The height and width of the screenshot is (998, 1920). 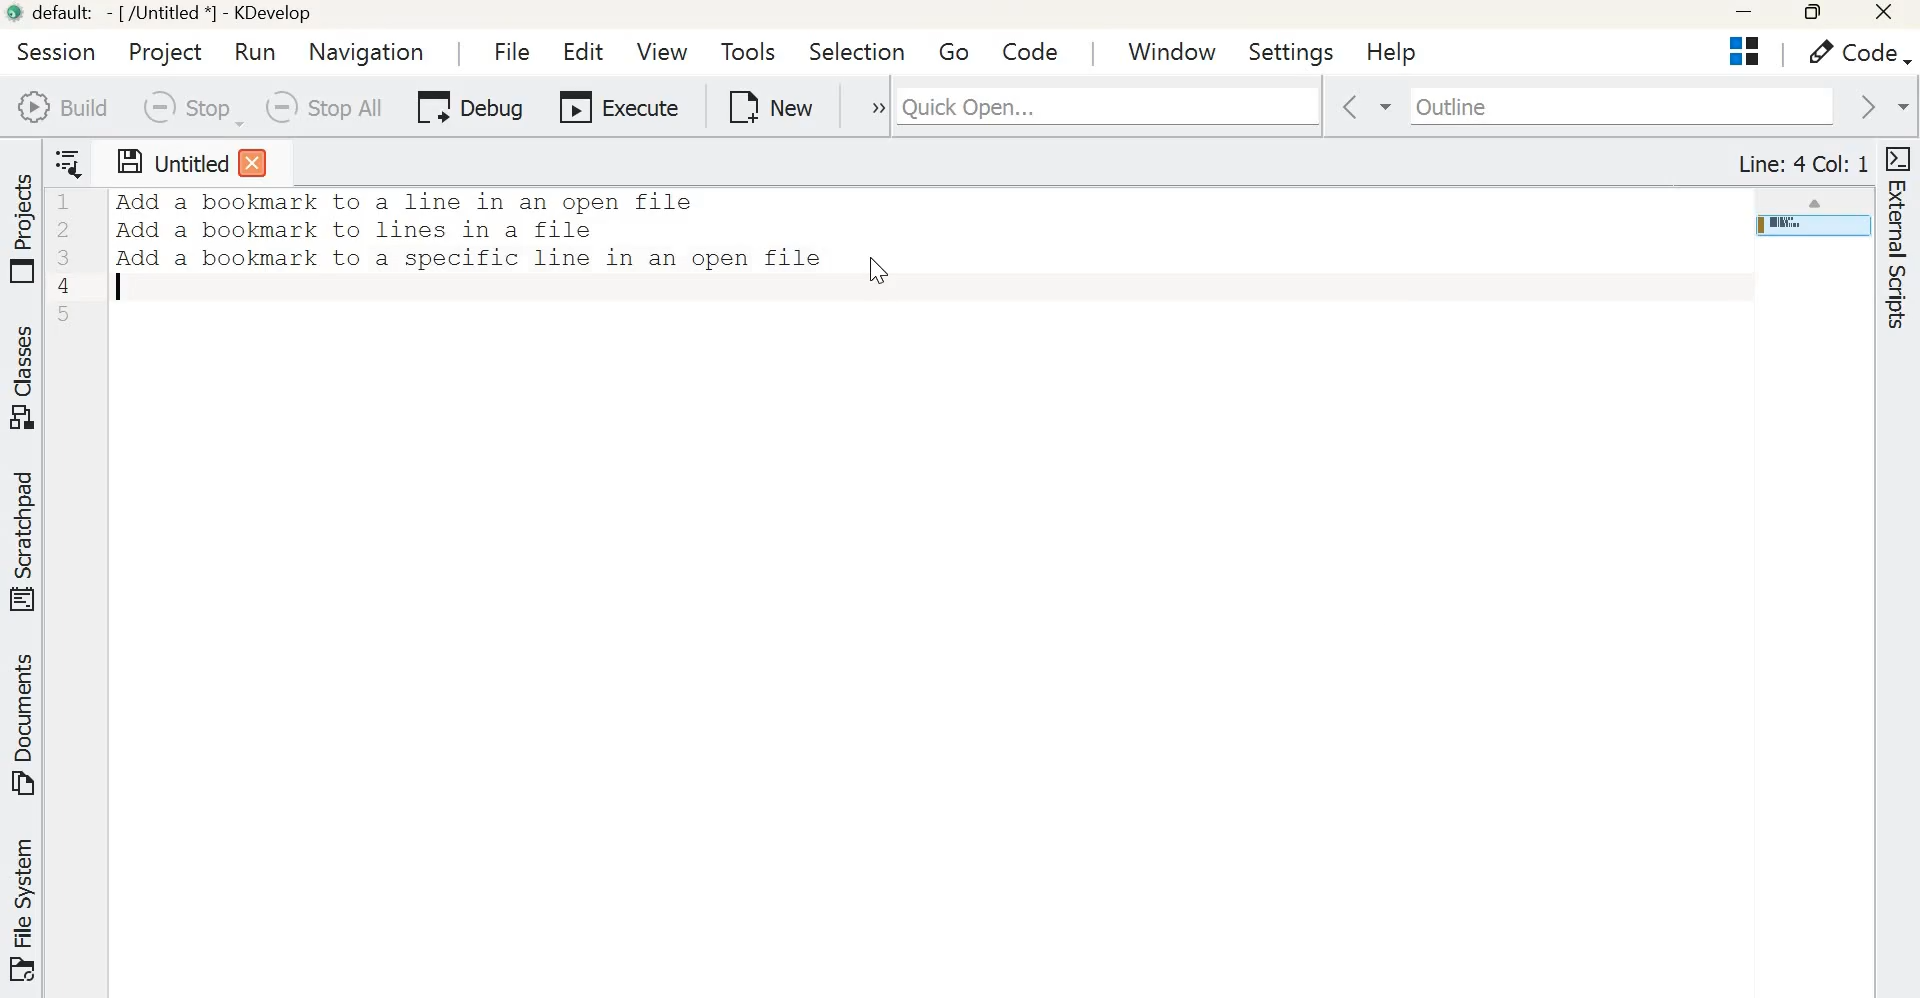 I want to click on Line: 4 Col: 1, so click(x=1801, y=165).